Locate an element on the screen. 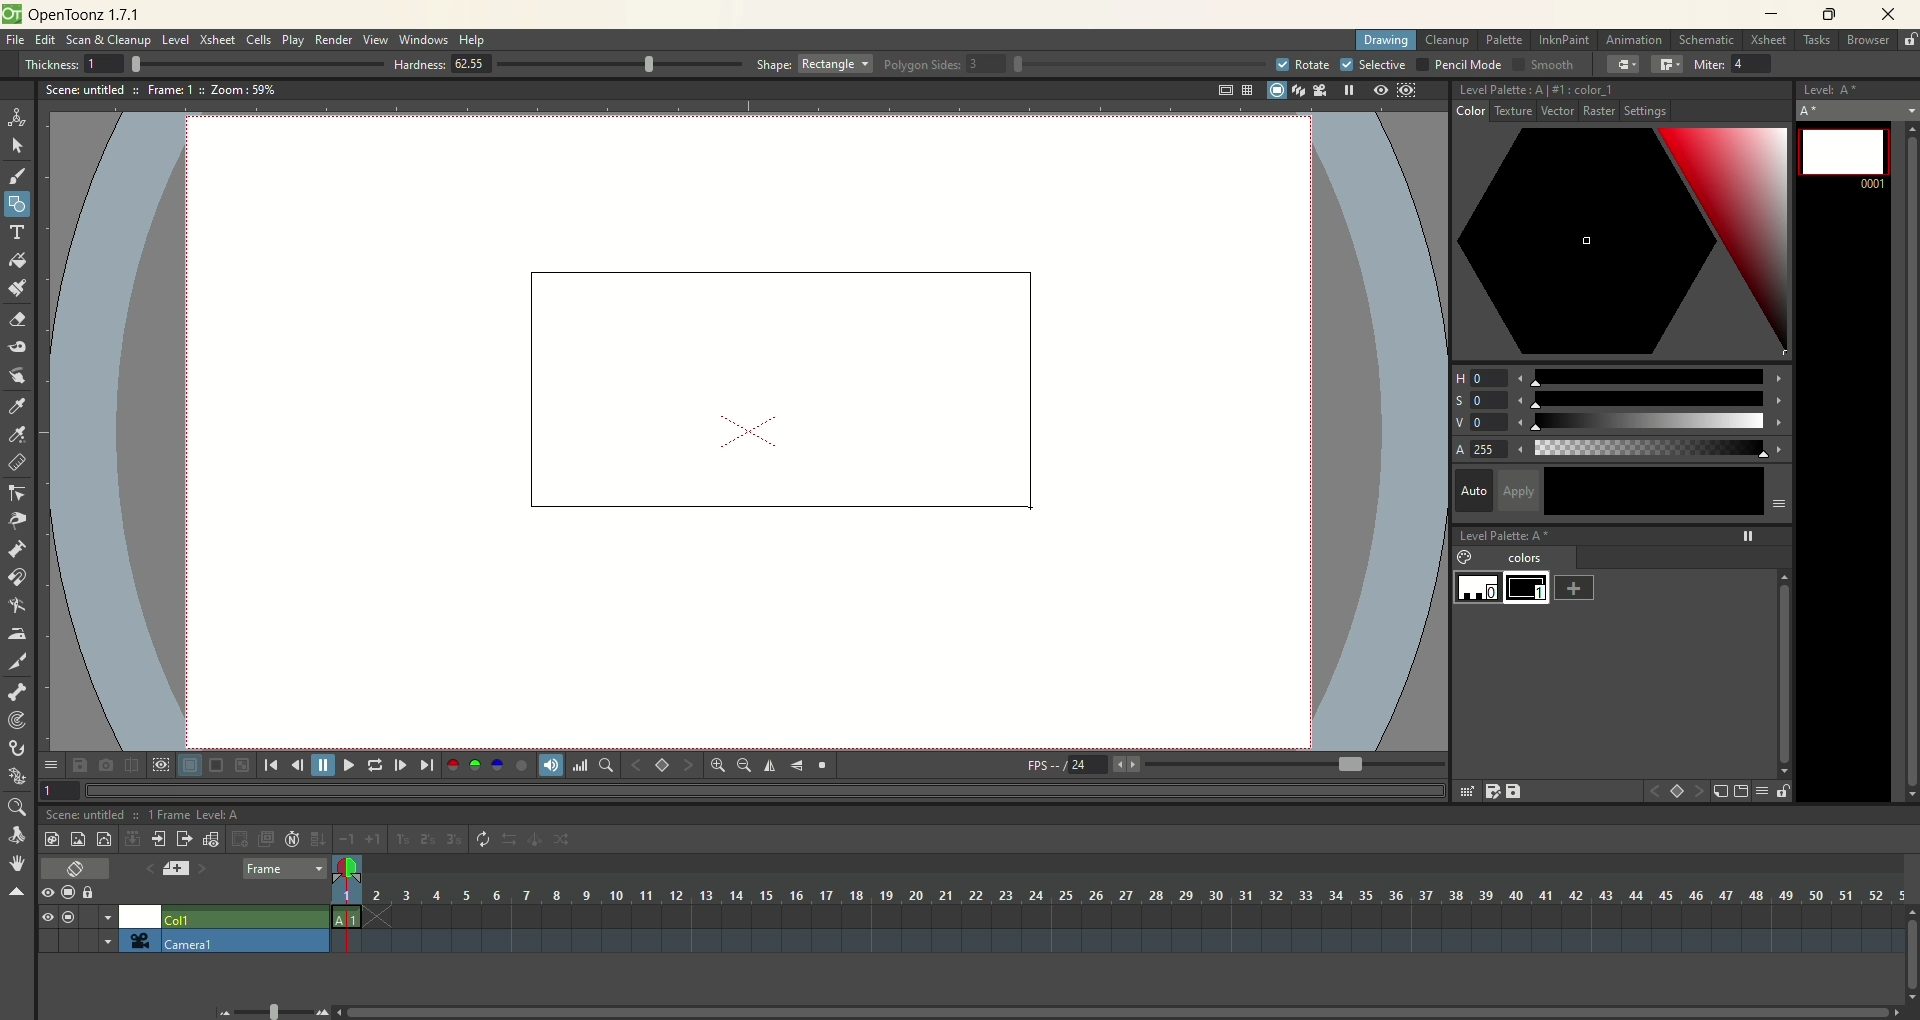 This screenshot has width=1920, height=1020. animate tool is located at coordinates (17, 117).